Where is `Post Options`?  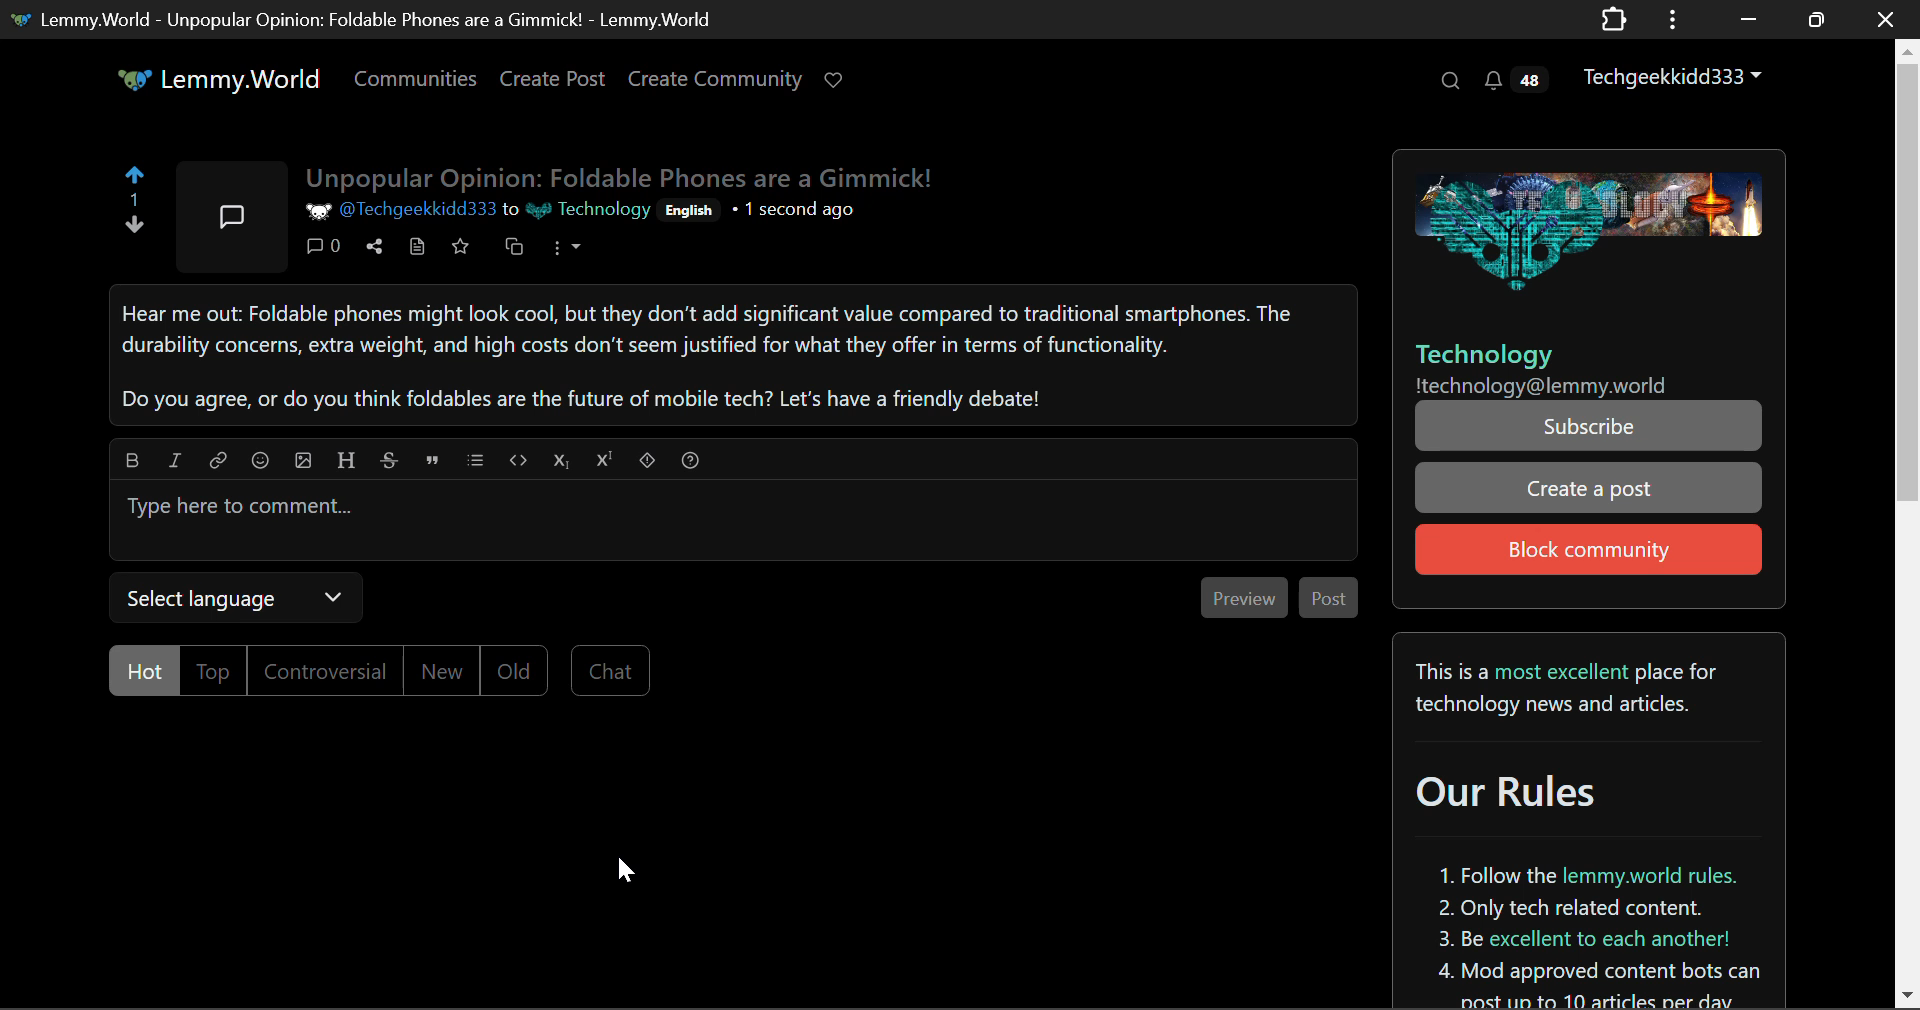 Post Options is located at coordinates (569, 255).